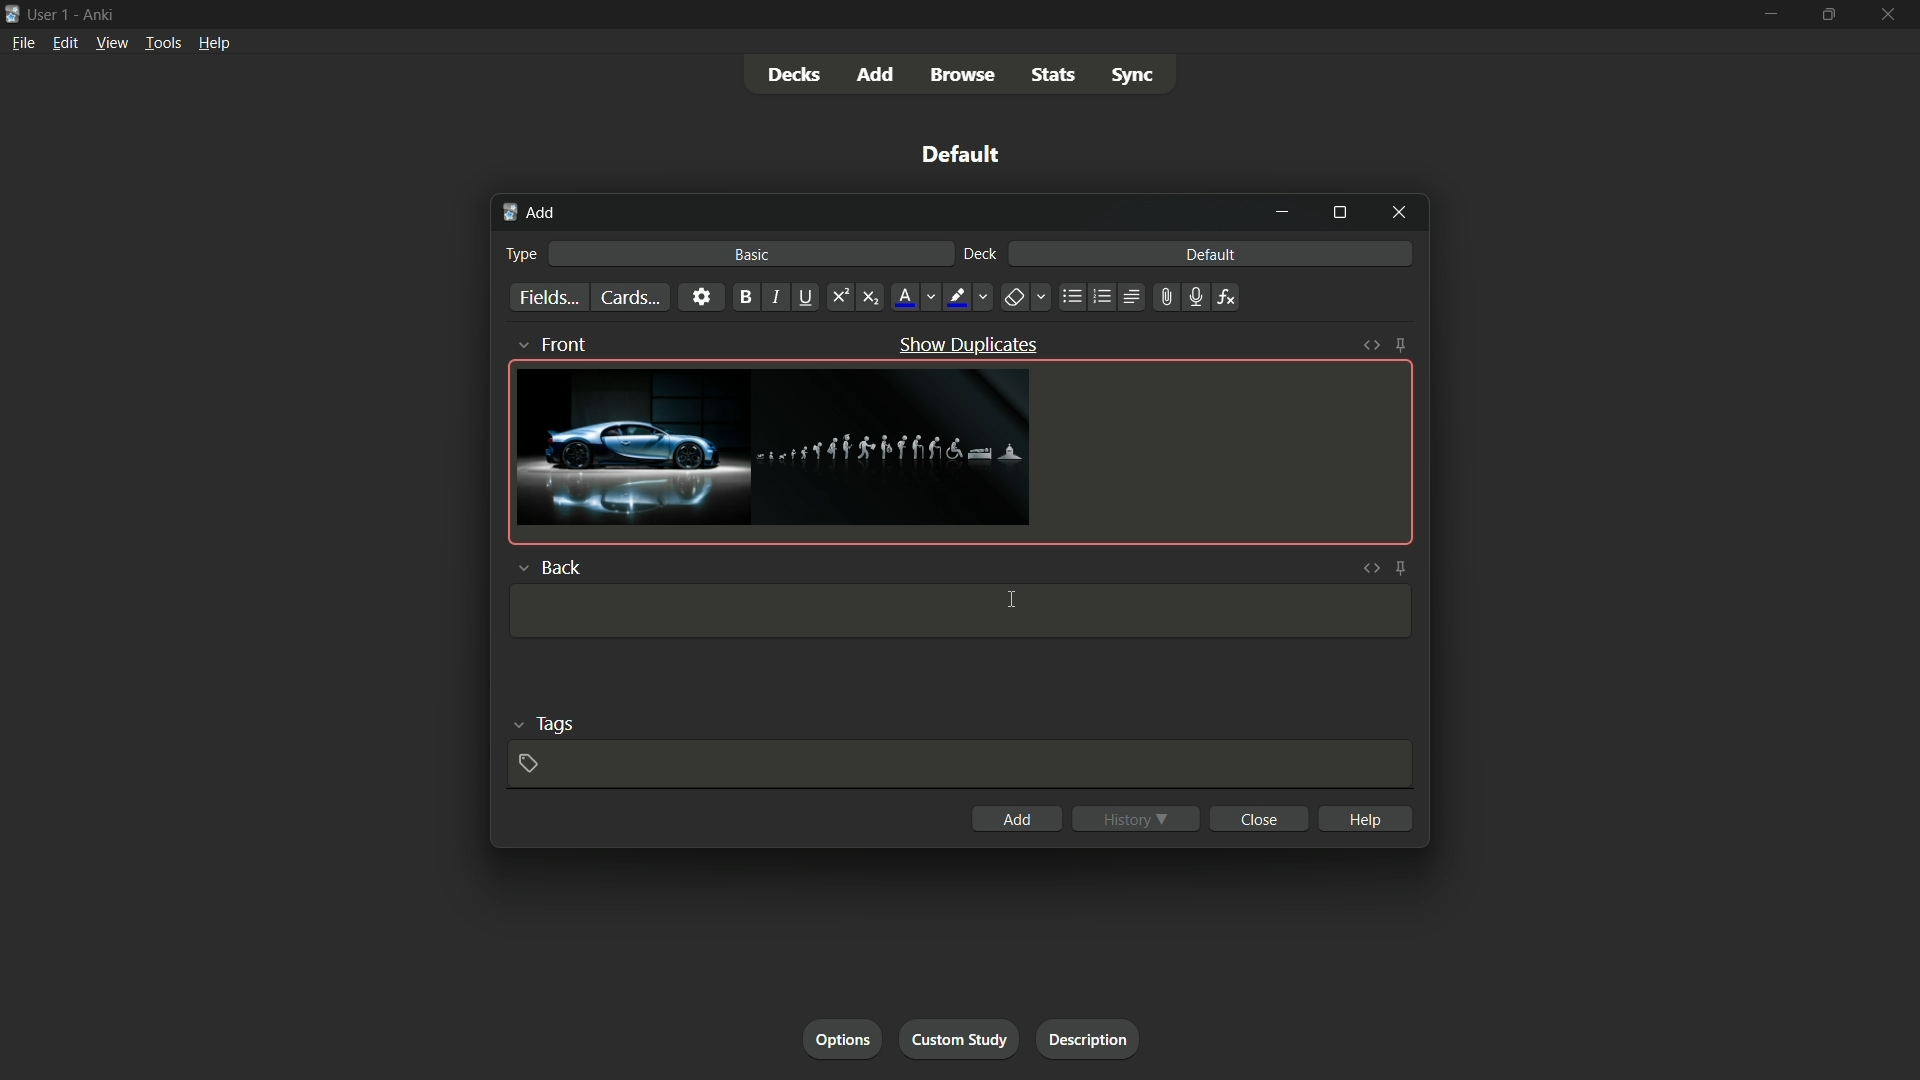 The height and width of the screenshot is (1080, 1920). I want to click on minimize, so click(1285, 214).